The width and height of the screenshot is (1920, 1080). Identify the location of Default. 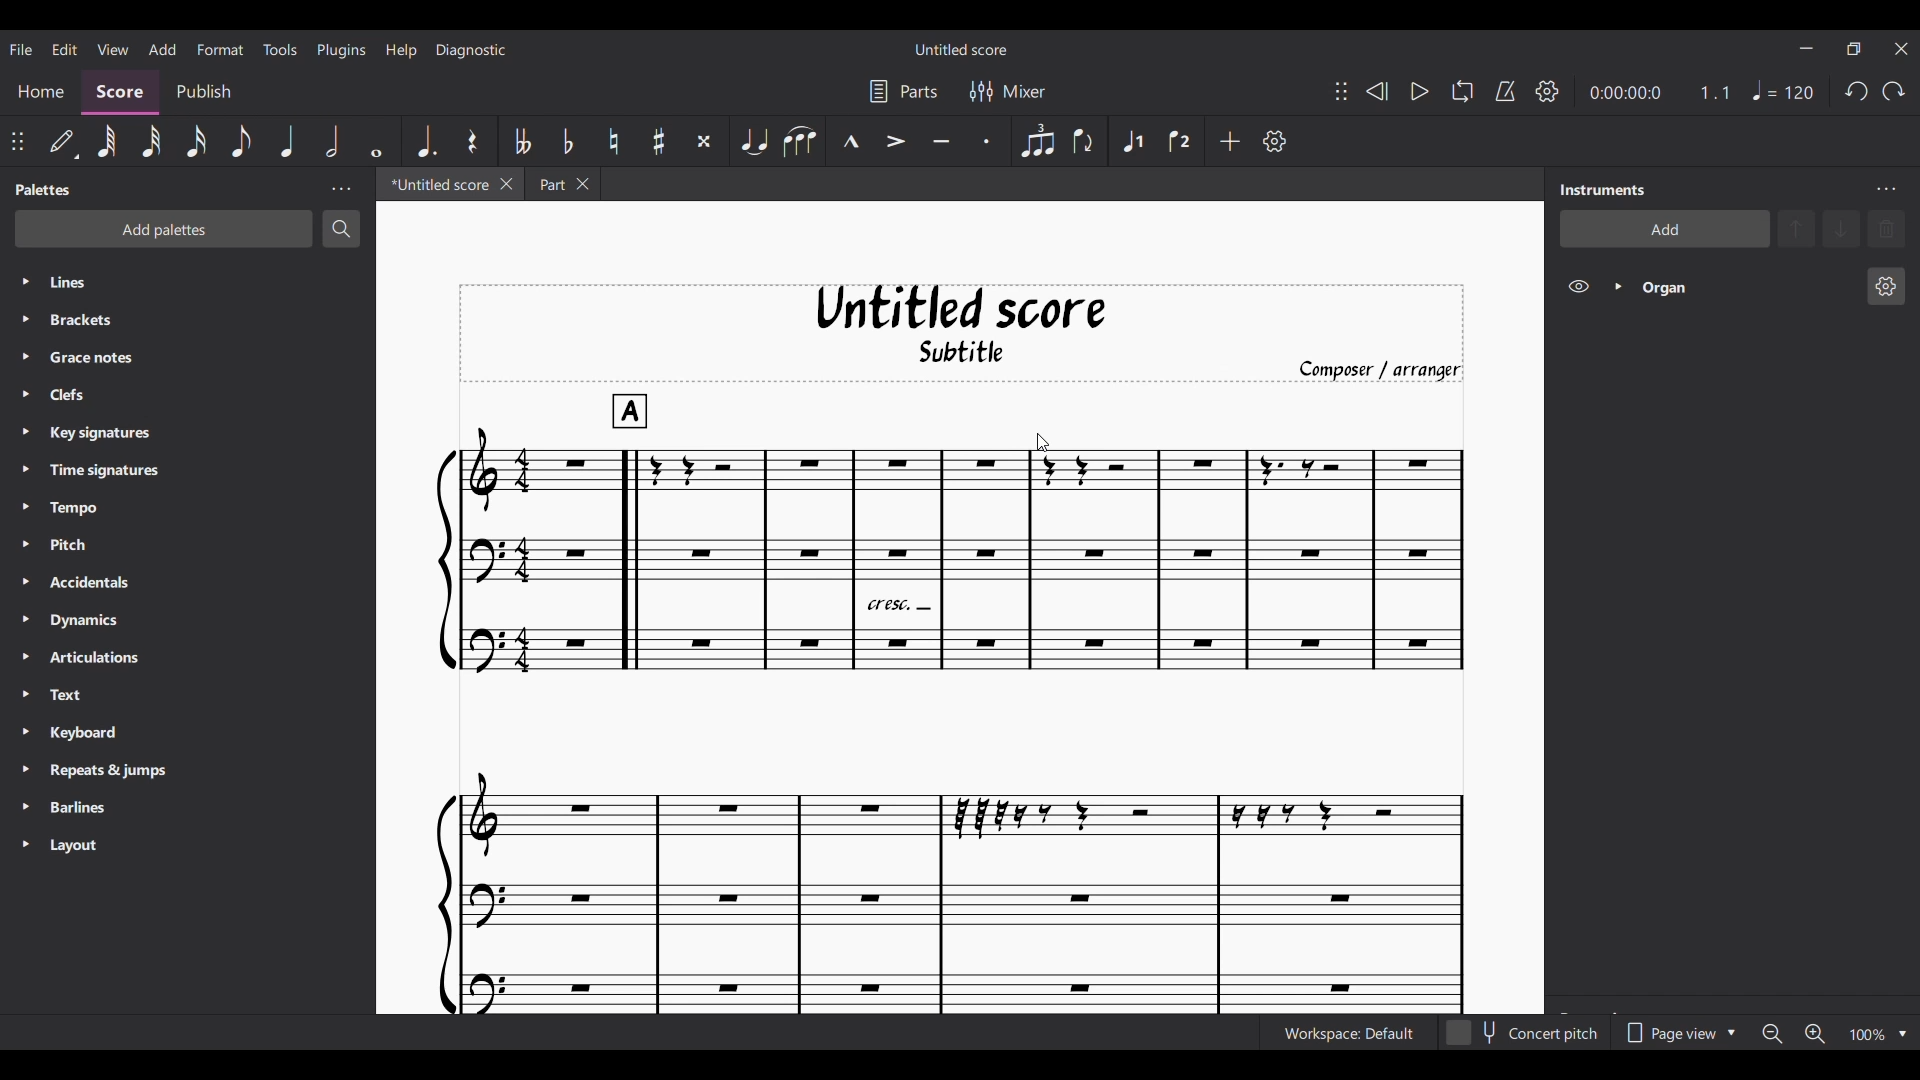
(62, 140).